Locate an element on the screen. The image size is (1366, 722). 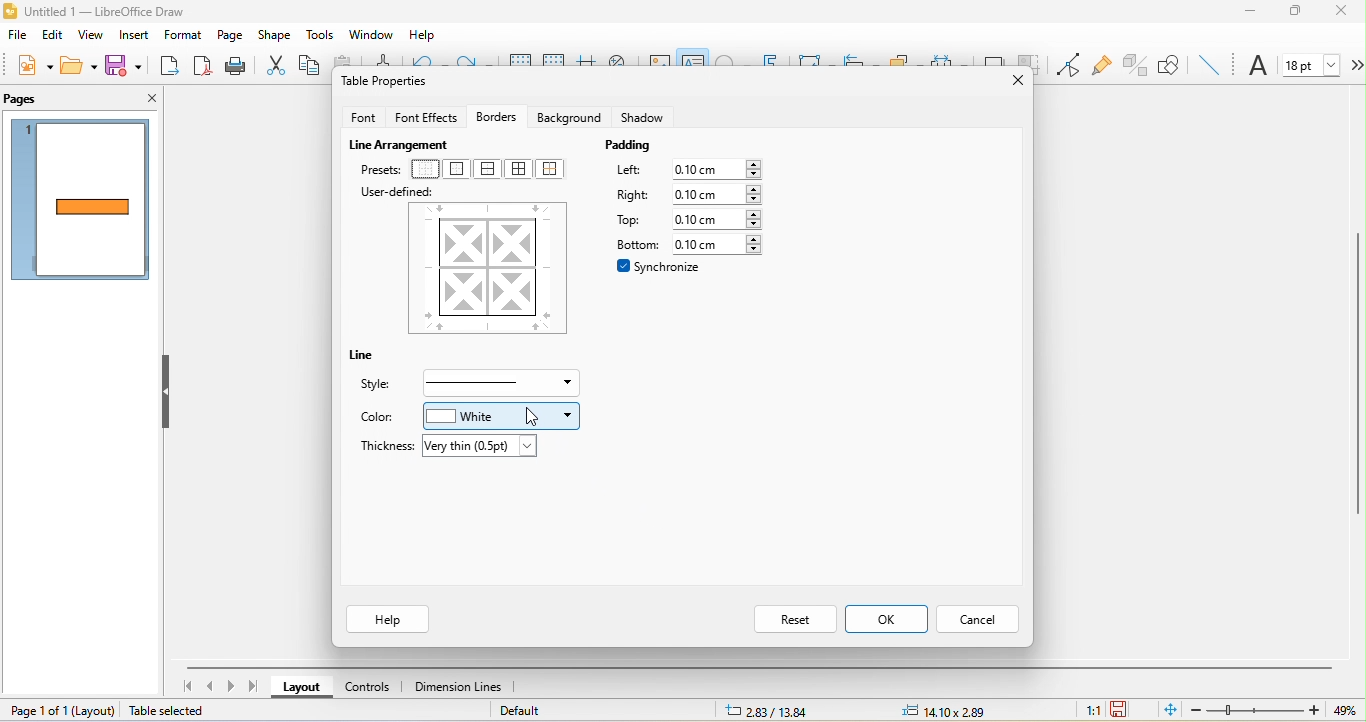
49% is located at coordinates (1343, 711).